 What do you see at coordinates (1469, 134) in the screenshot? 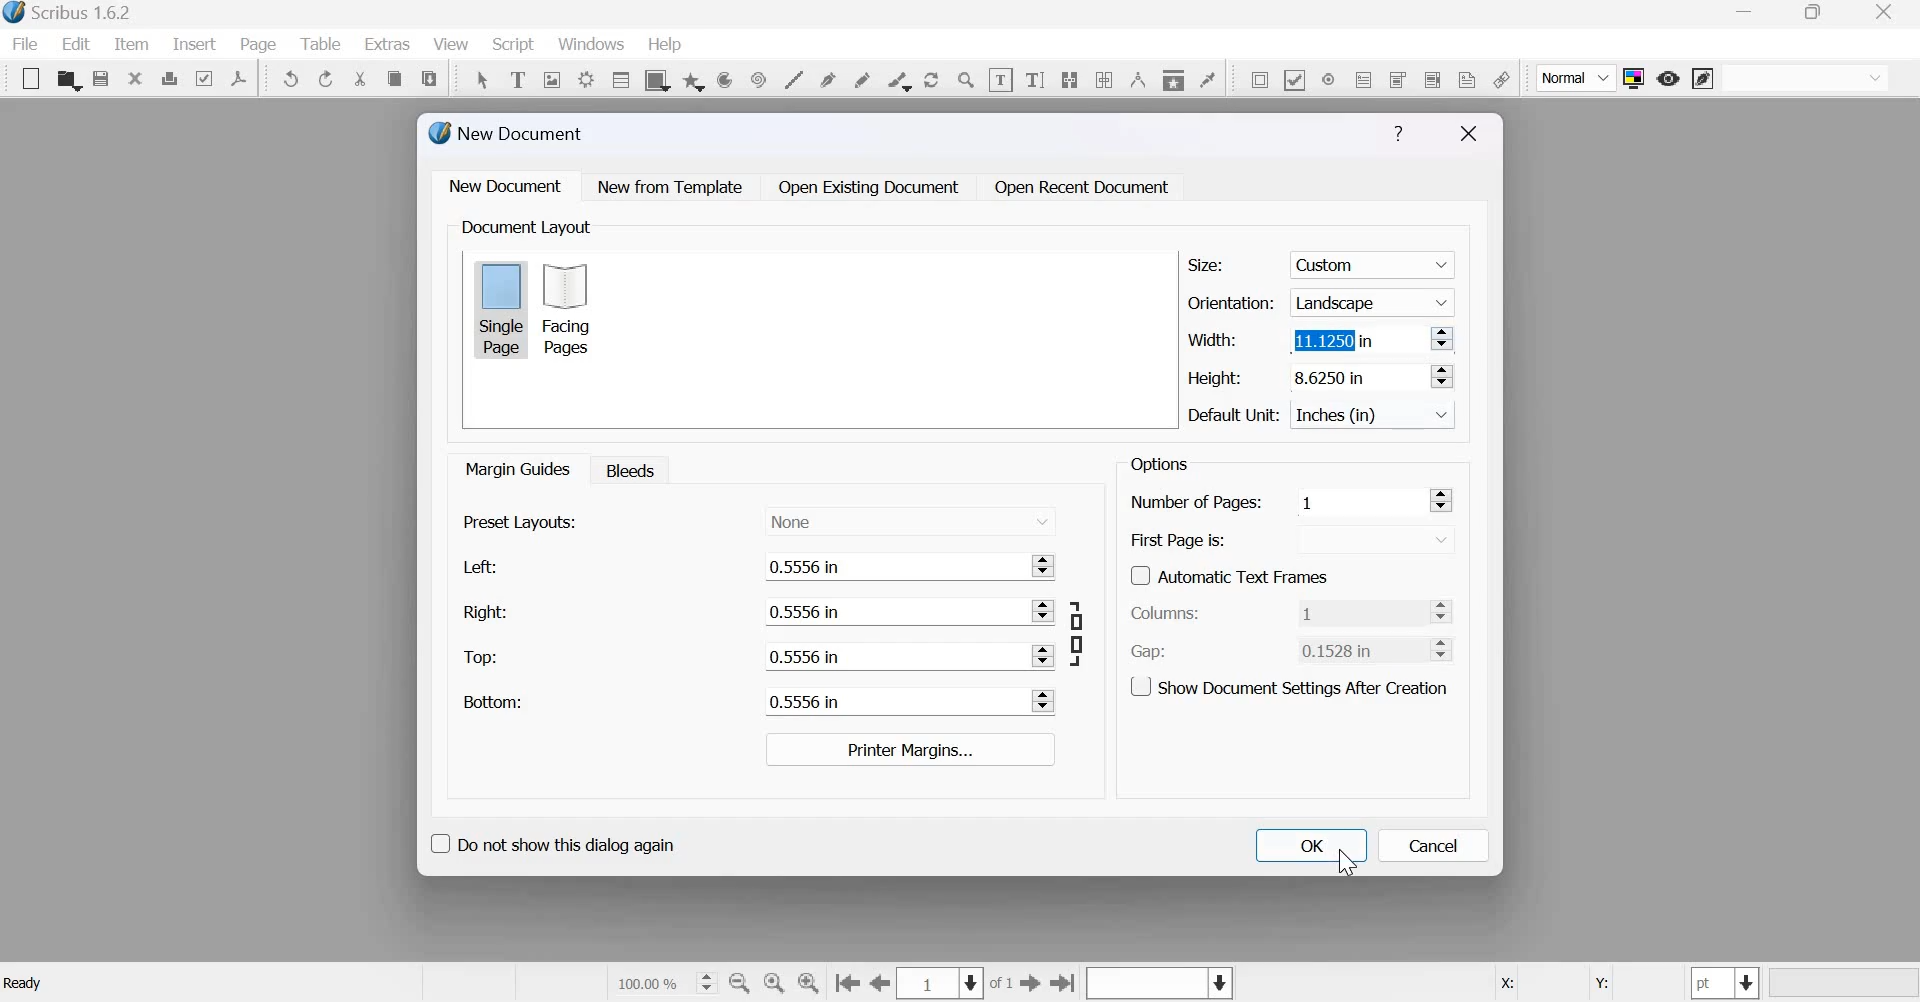
I see `Close` at bounding box center [1469, 134].